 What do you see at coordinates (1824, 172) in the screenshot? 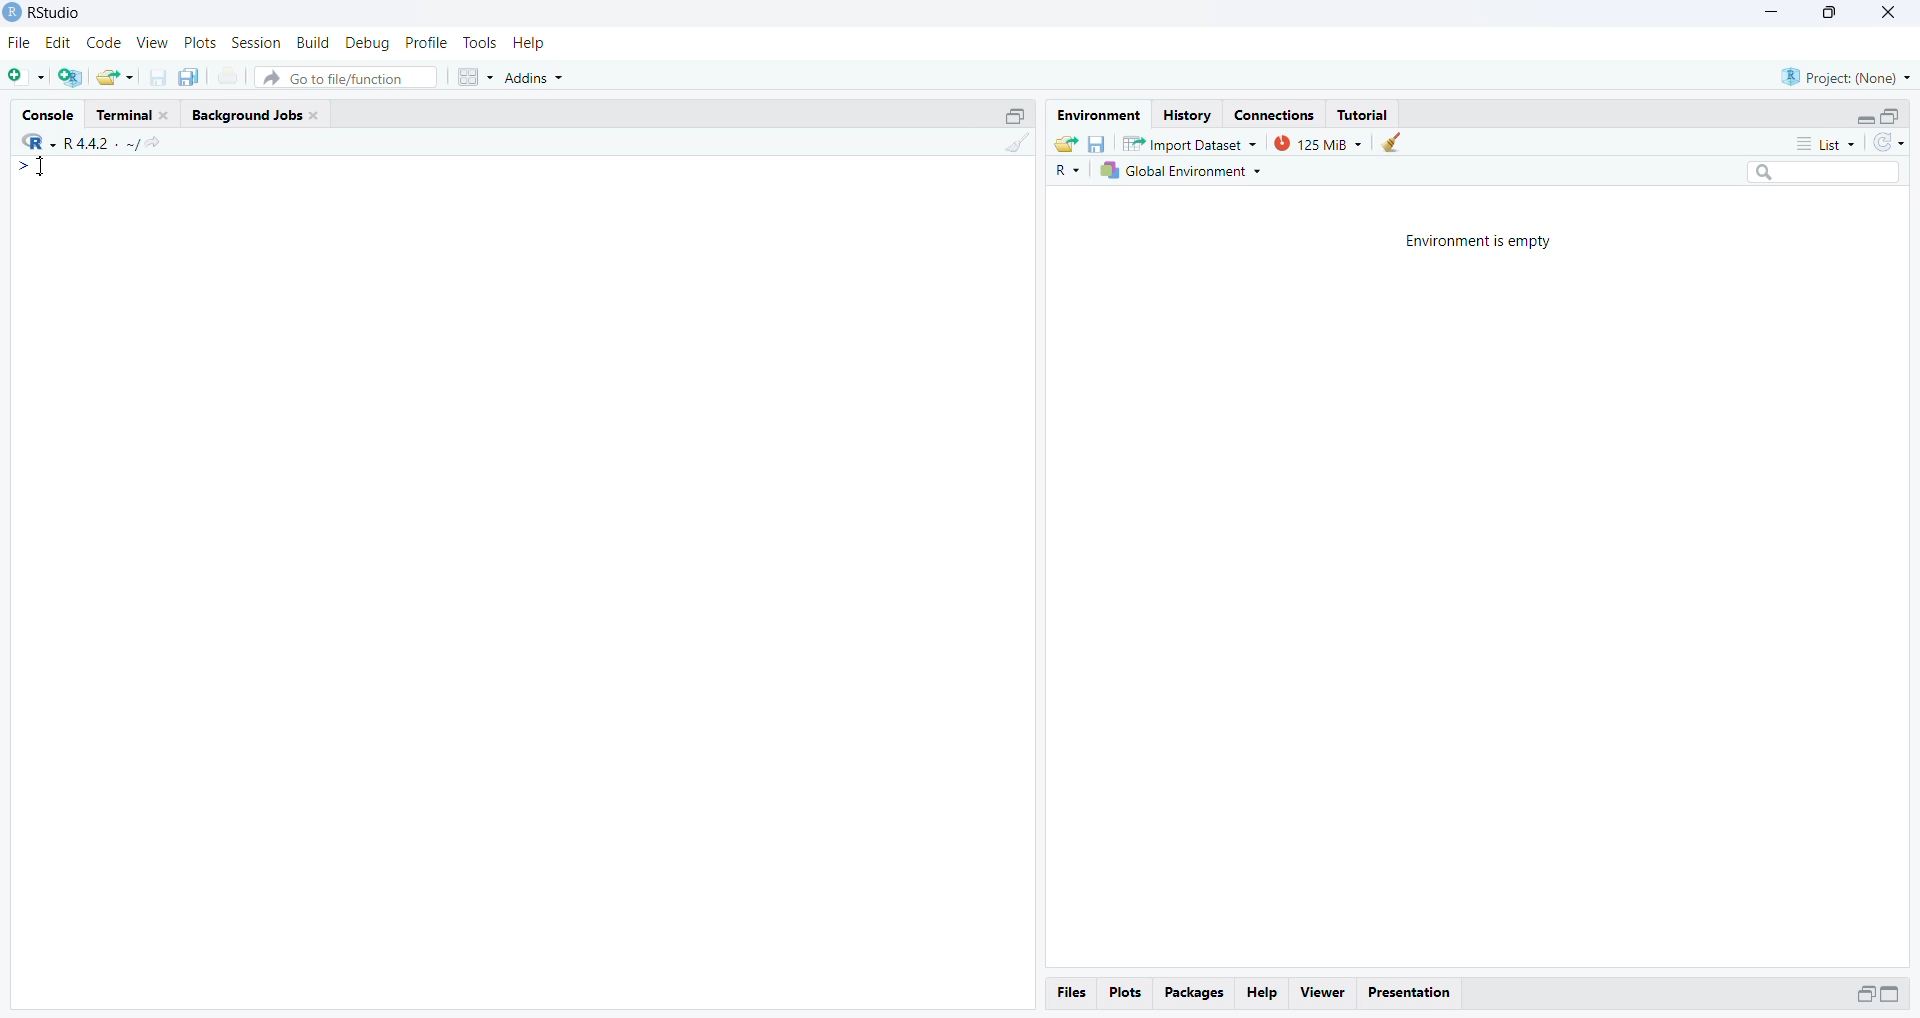
I see `search` at bounding box center [1824, 172].